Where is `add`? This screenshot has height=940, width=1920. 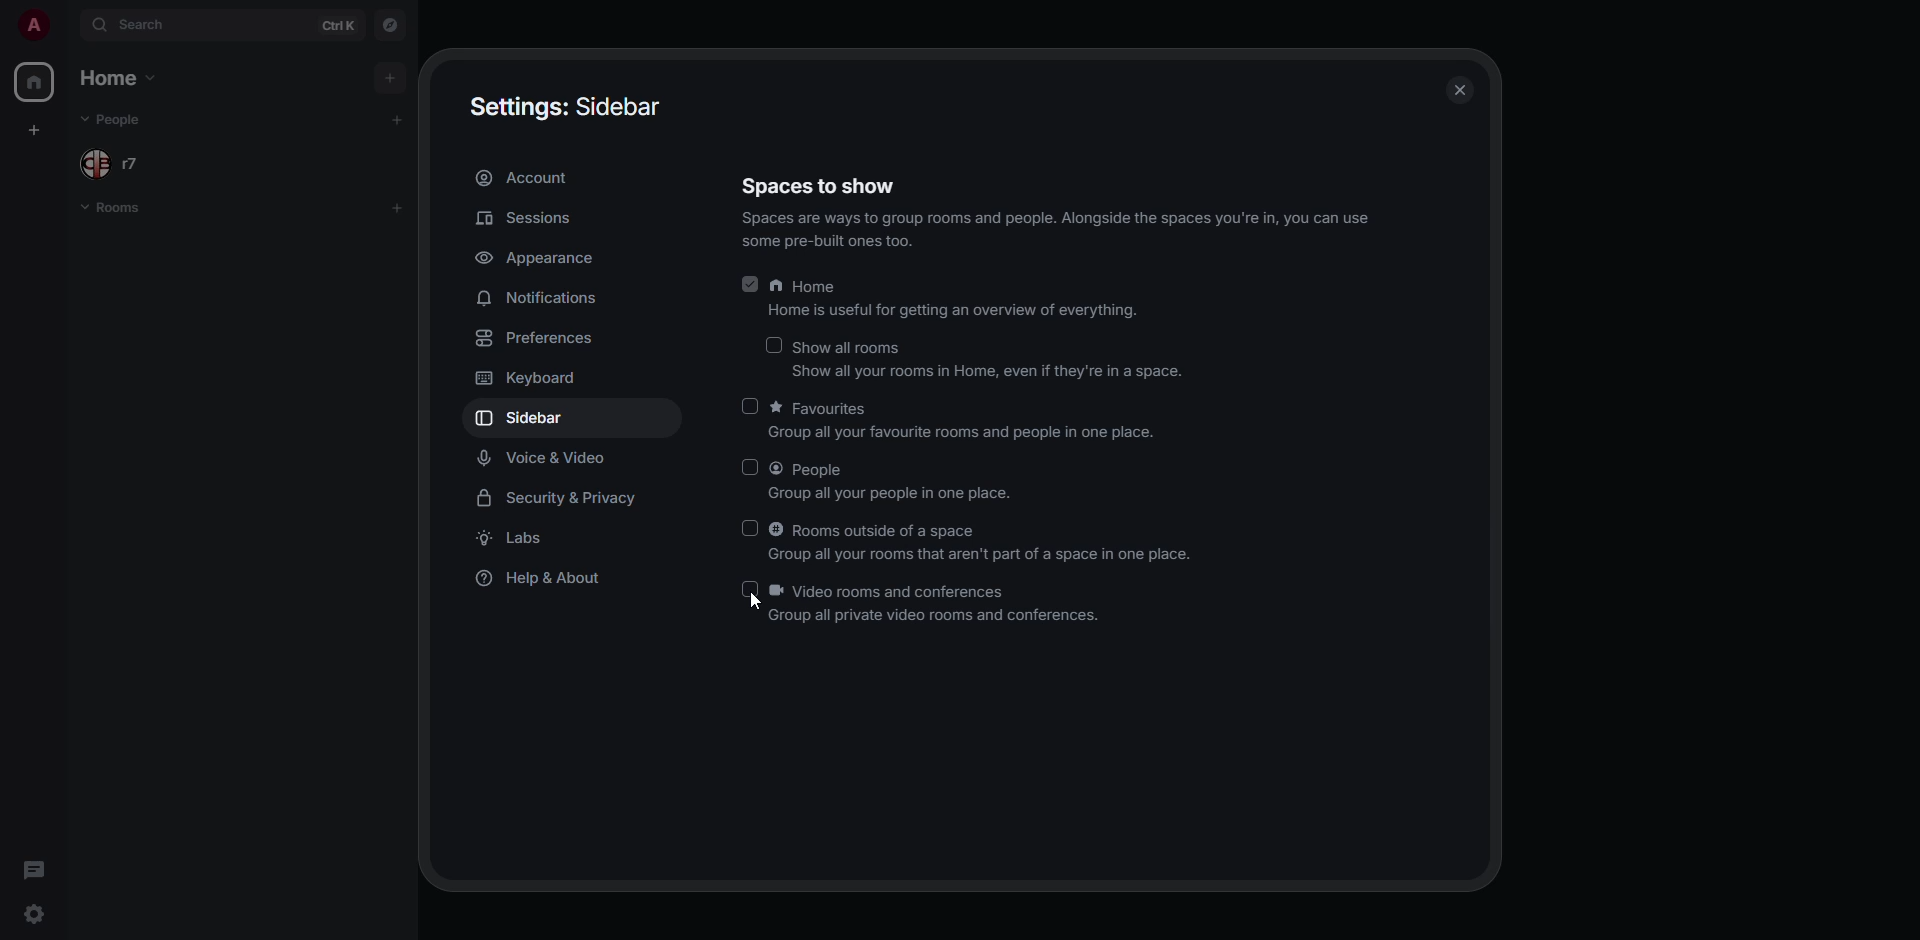
add is located at coordinates (390, 78).